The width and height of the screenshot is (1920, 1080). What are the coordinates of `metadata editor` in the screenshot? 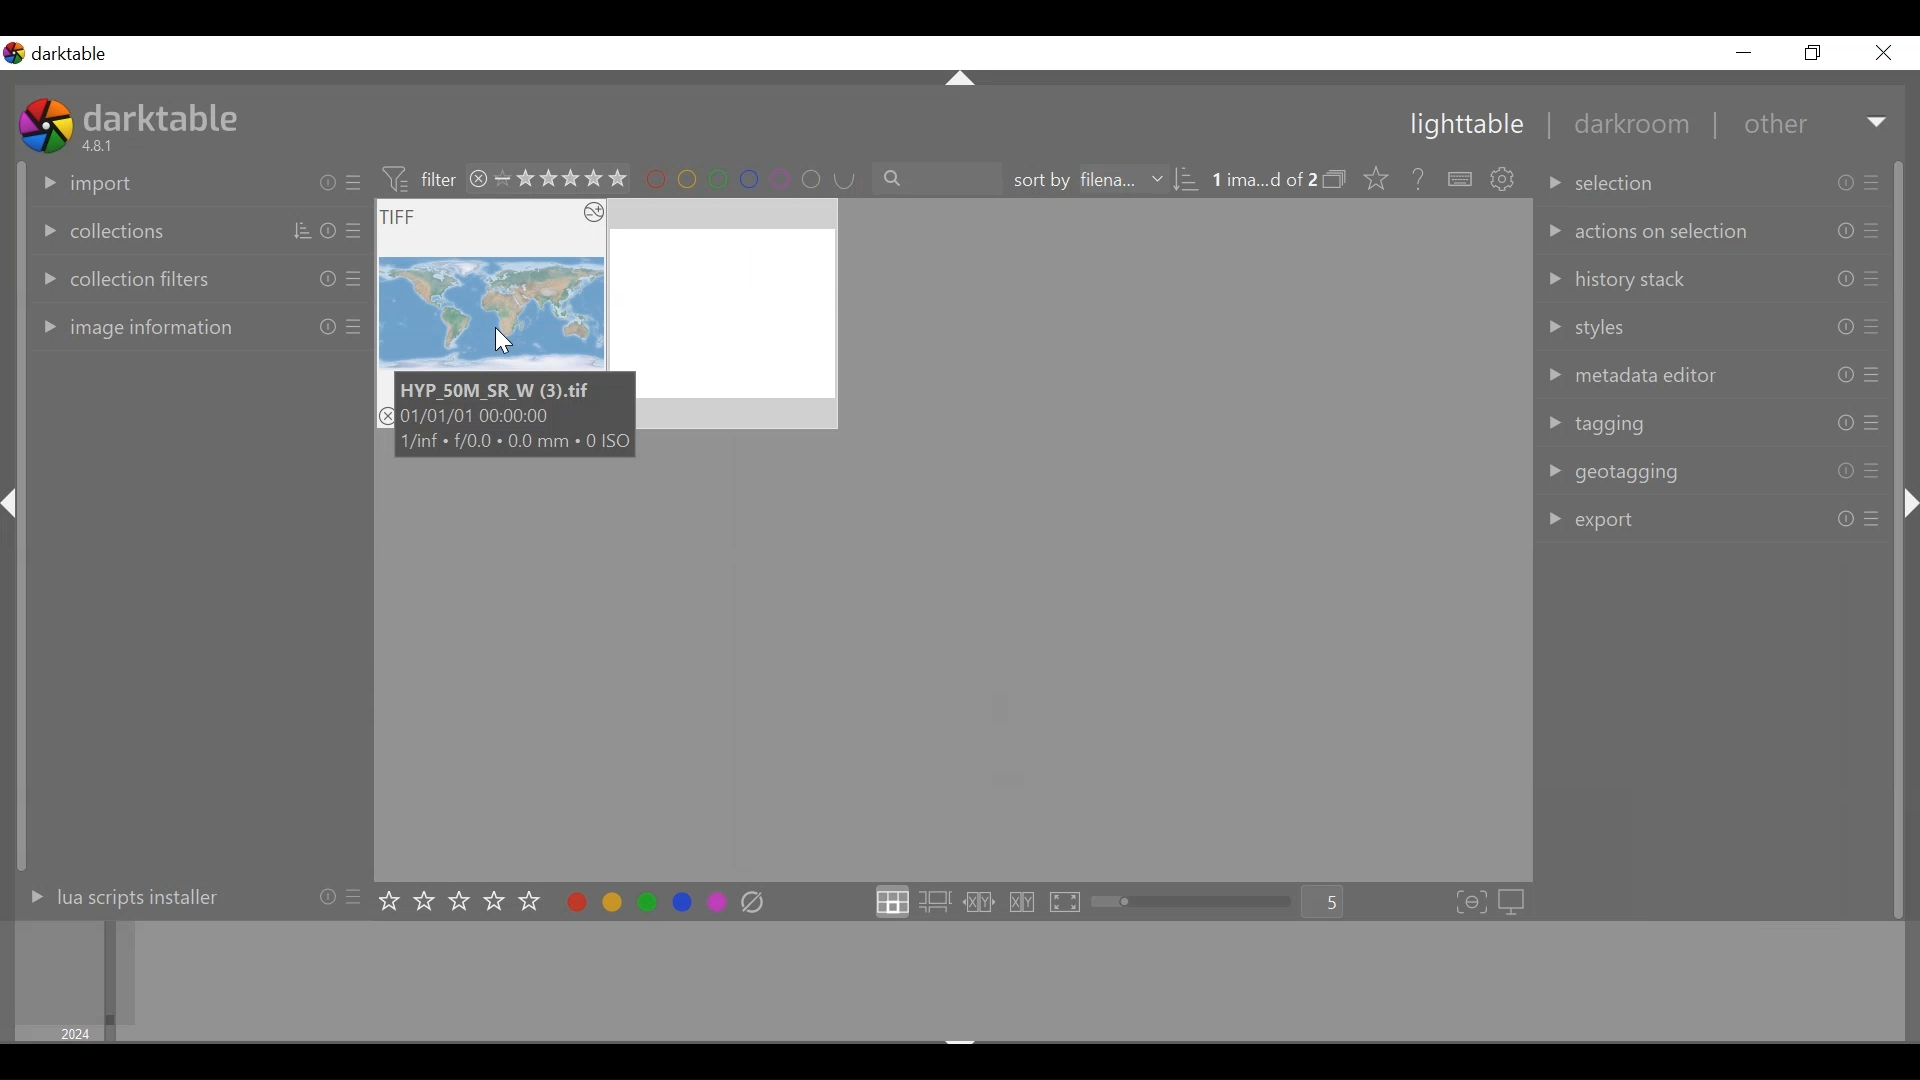 It's located at (1708, 373).